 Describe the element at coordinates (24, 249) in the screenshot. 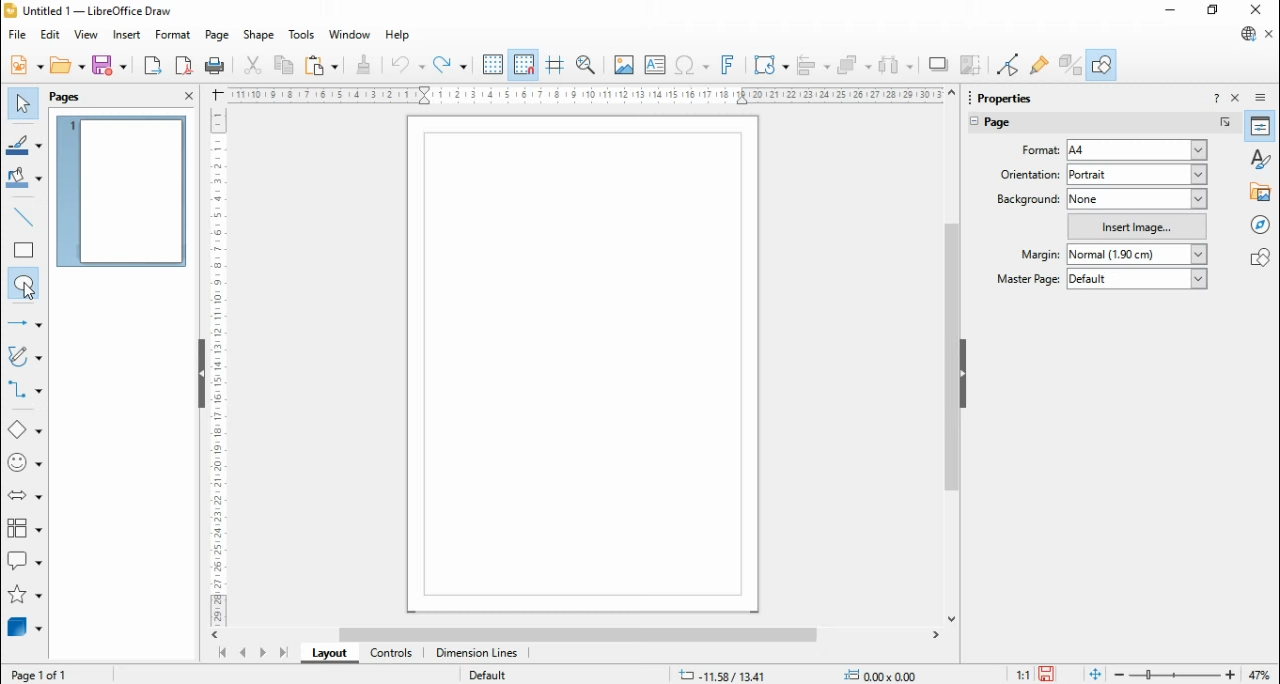

I see `rectangle` at that location.